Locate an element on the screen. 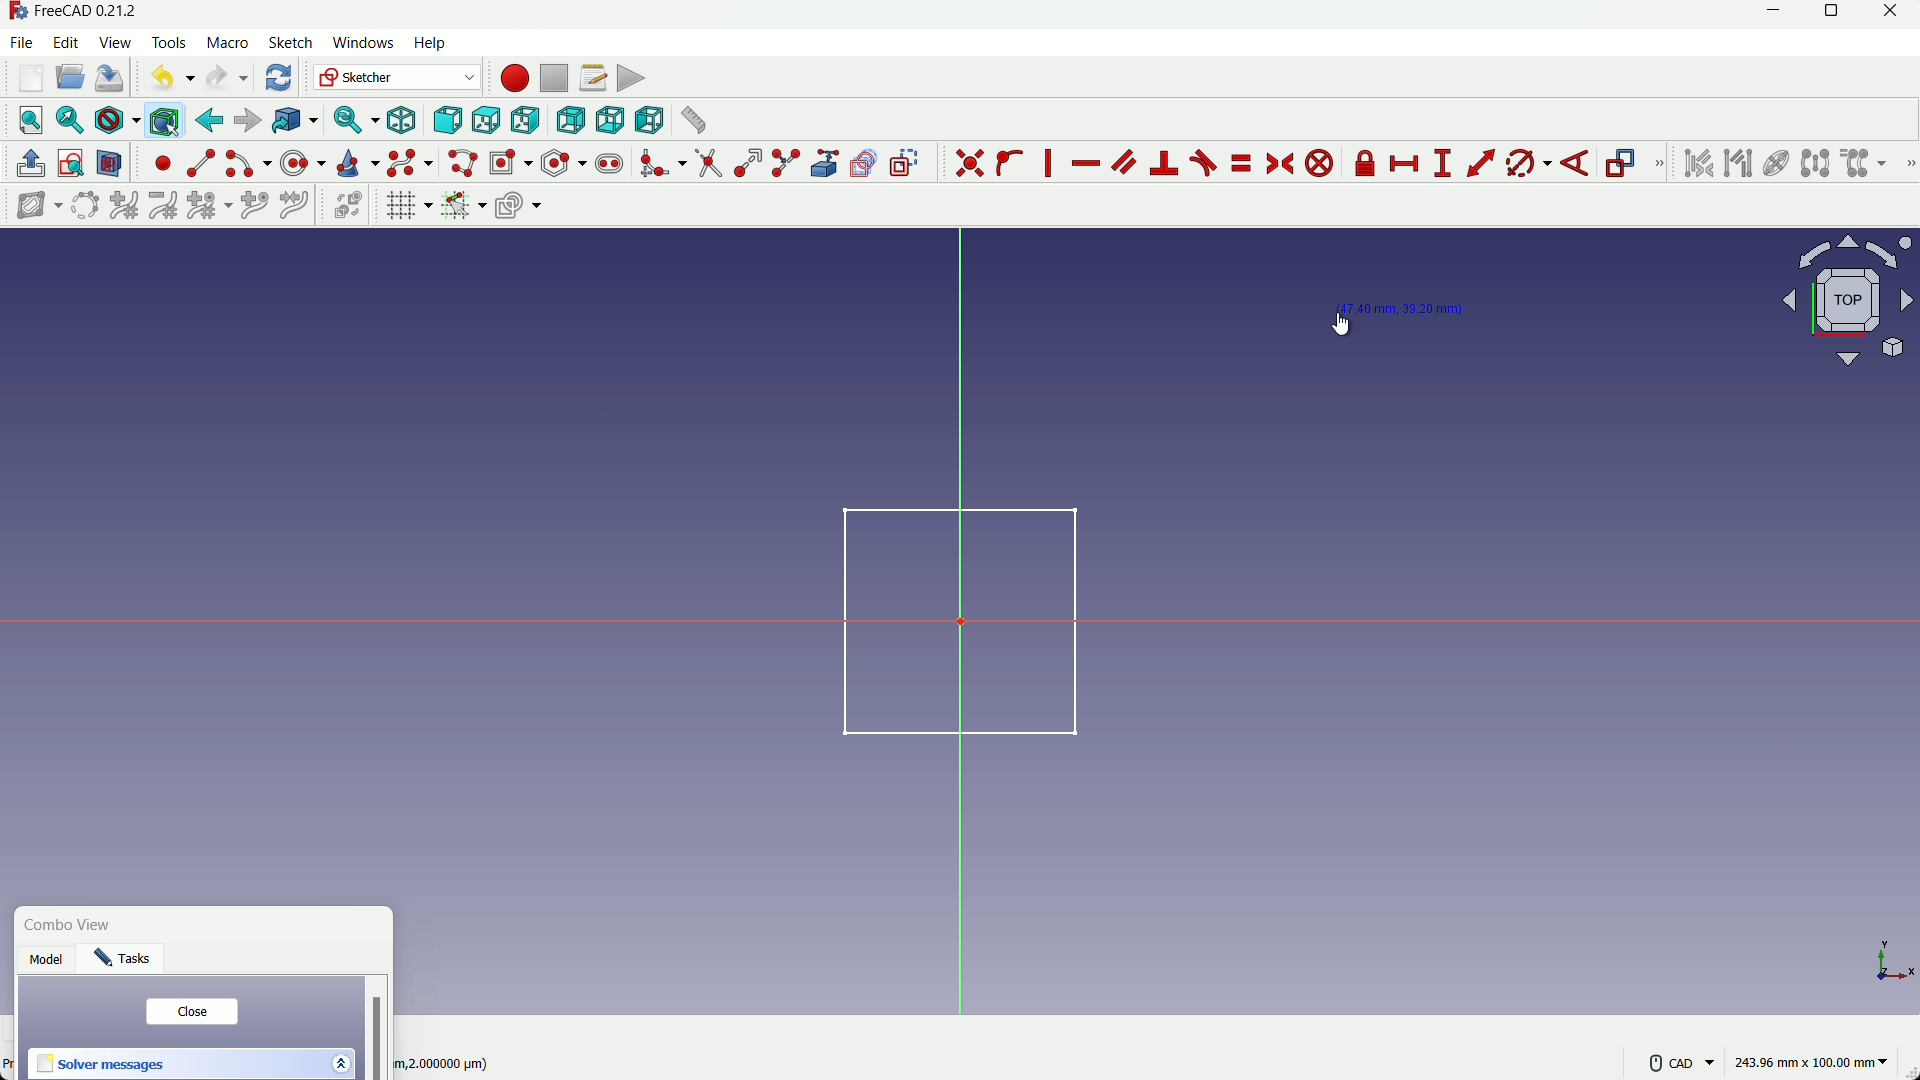  decrease B spiline degree is located at coordinates (163, 205).